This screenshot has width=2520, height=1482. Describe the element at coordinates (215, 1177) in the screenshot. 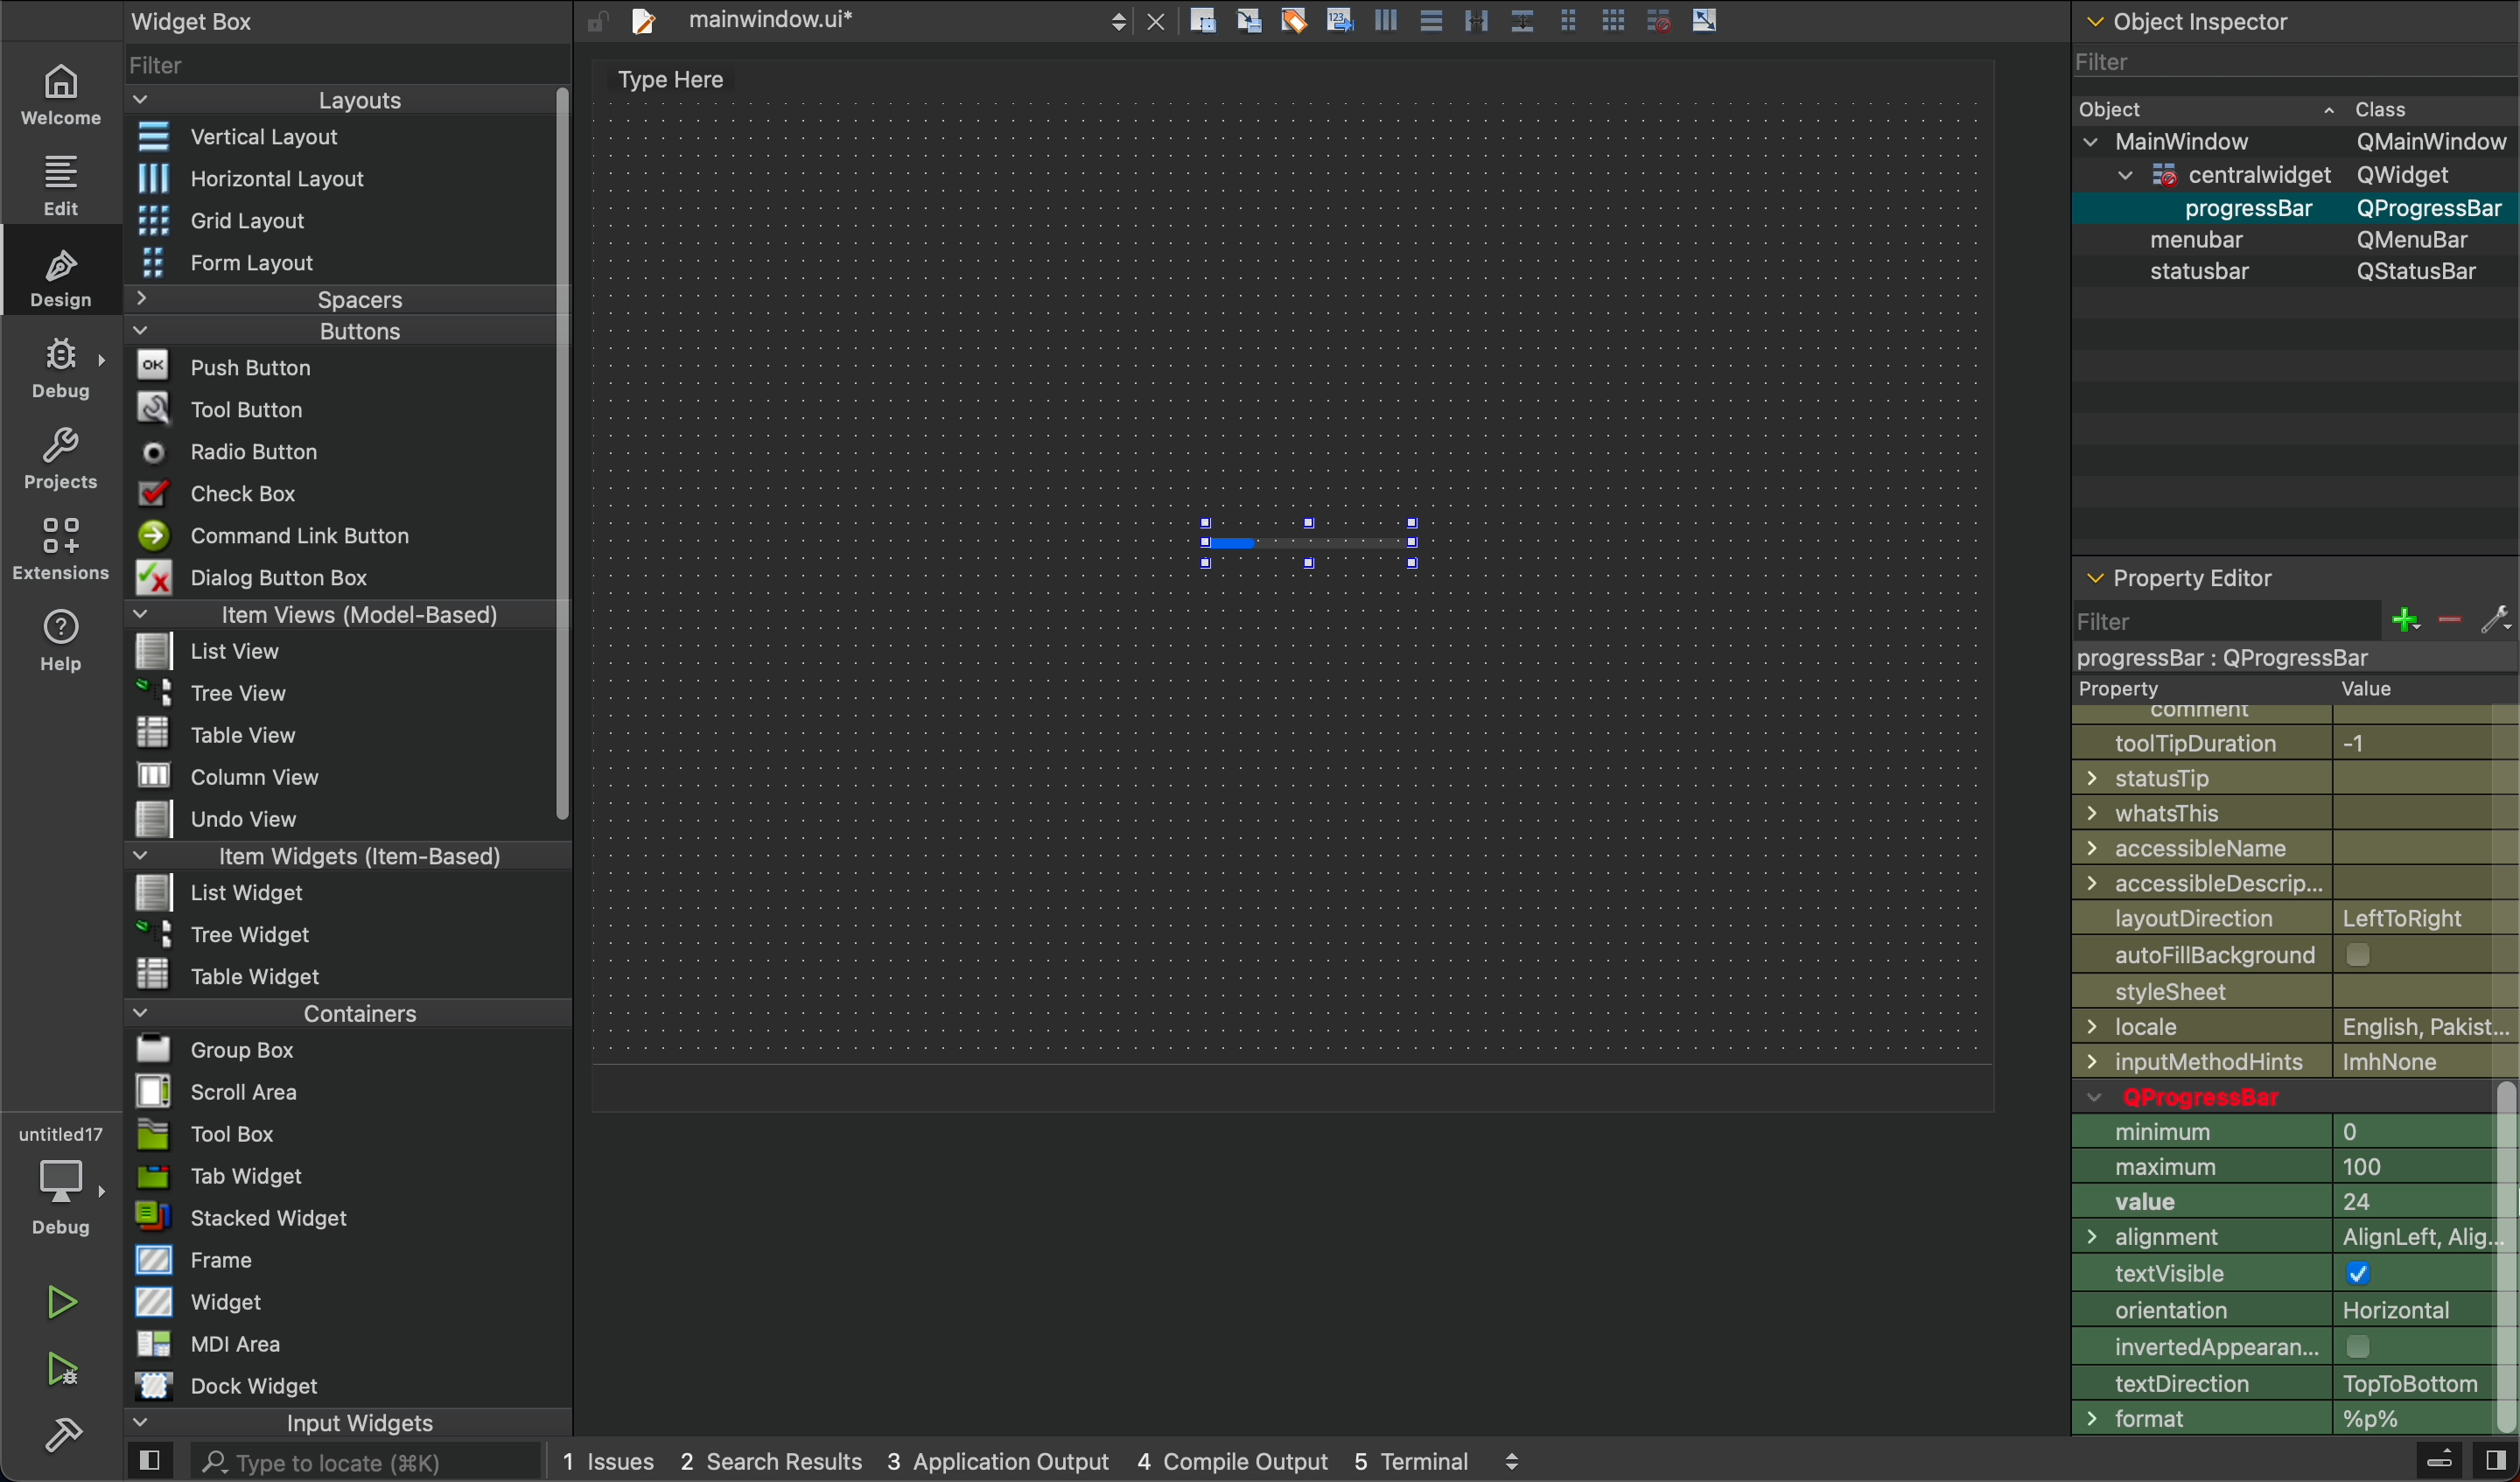

I see `Tab Widget` at that location.